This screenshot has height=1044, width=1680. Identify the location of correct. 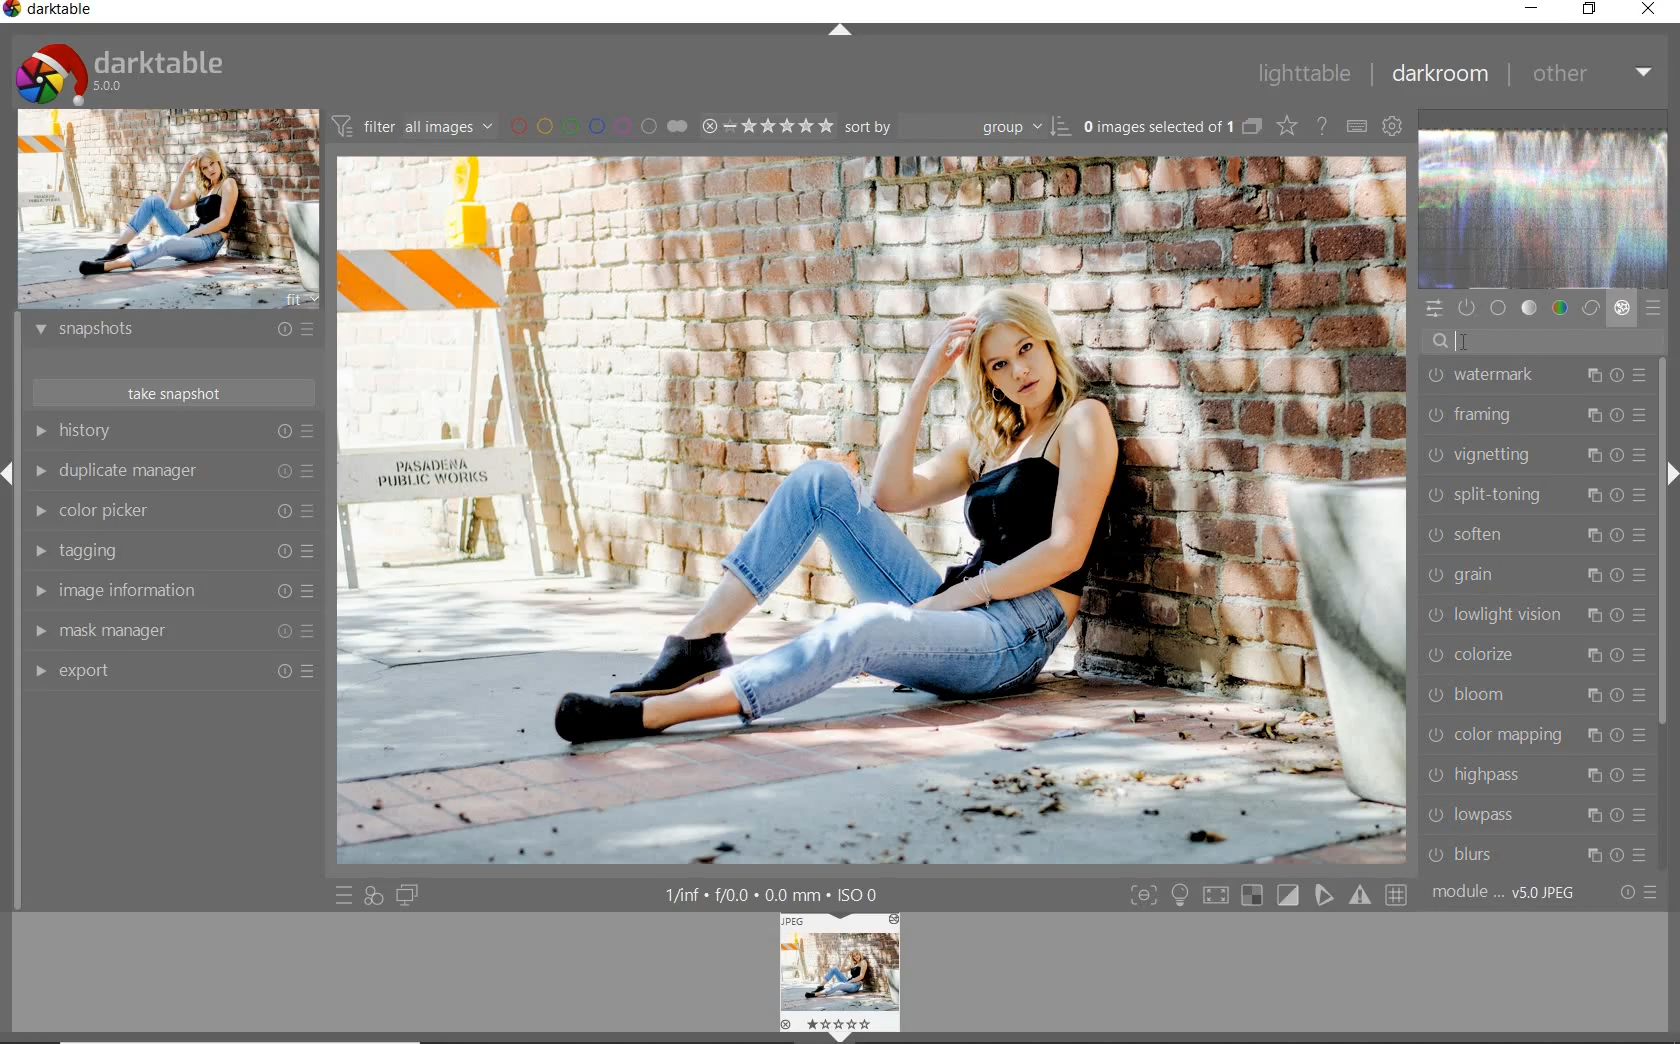
(1590, 309).